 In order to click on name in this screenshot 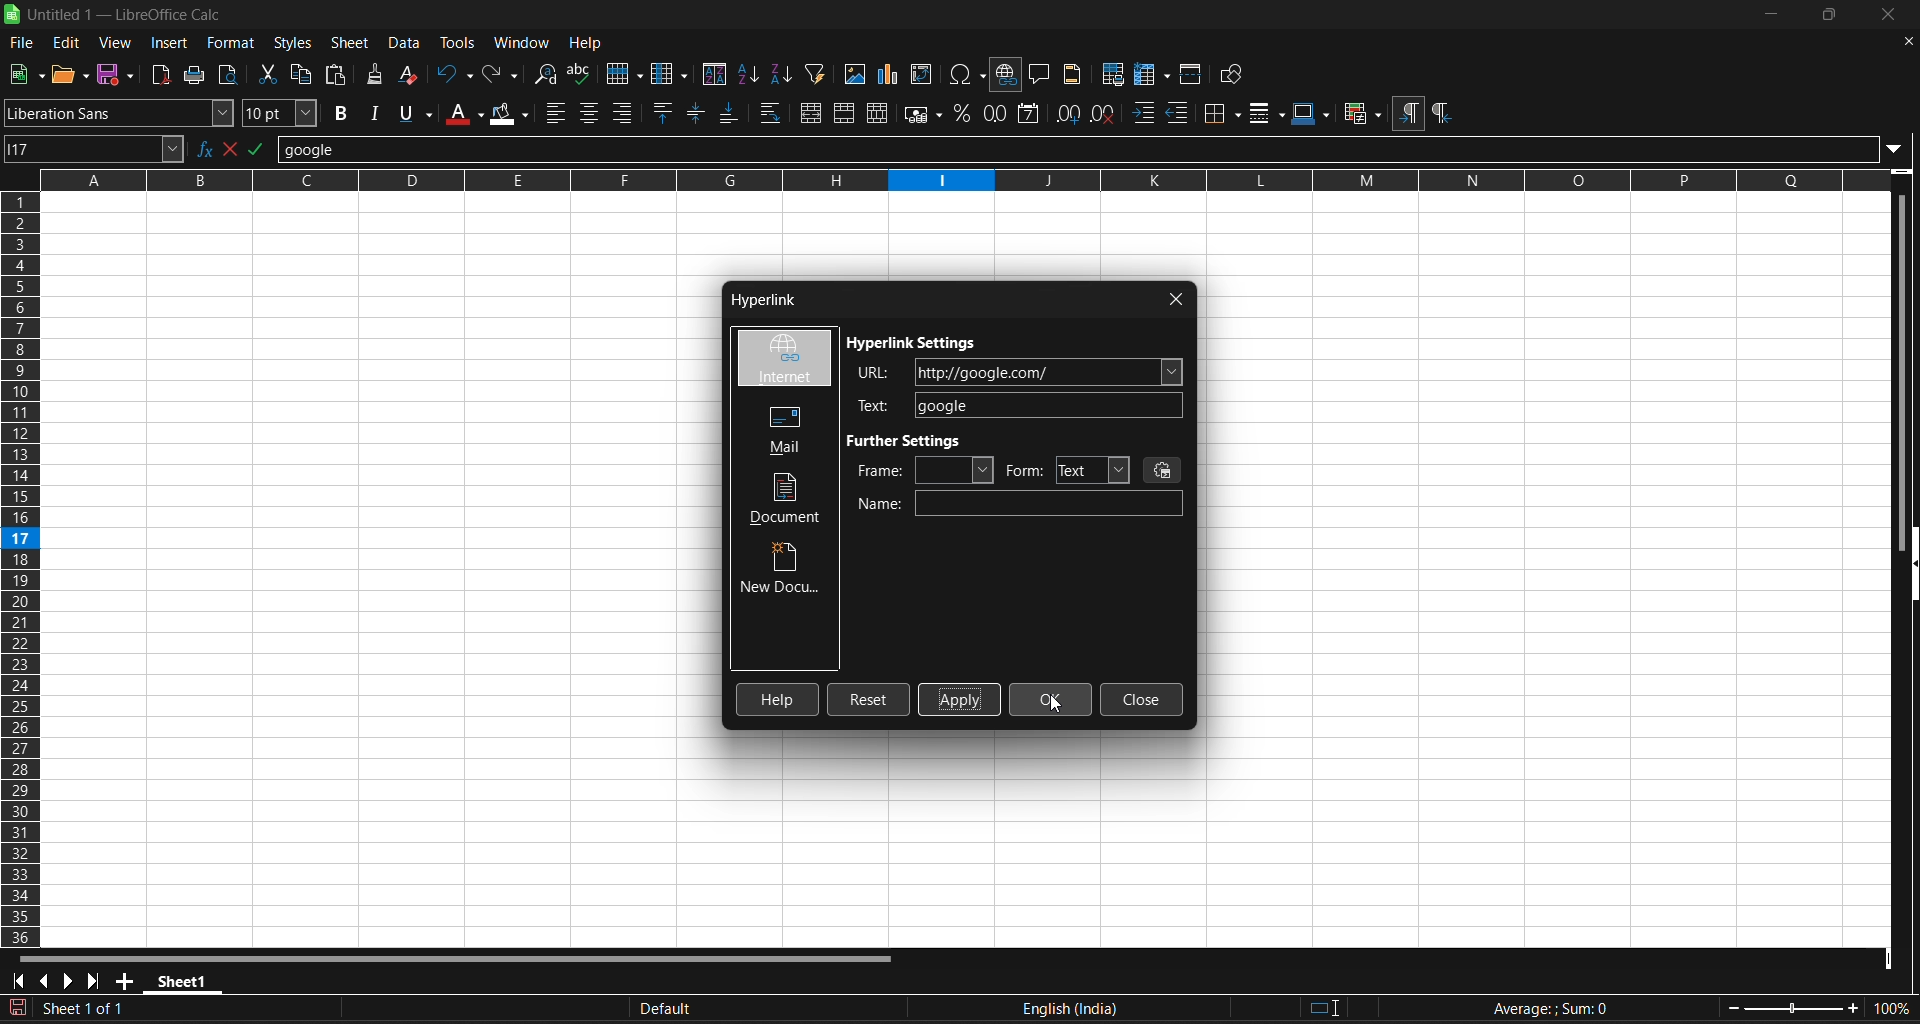, I will do `click(1020, 504)`.